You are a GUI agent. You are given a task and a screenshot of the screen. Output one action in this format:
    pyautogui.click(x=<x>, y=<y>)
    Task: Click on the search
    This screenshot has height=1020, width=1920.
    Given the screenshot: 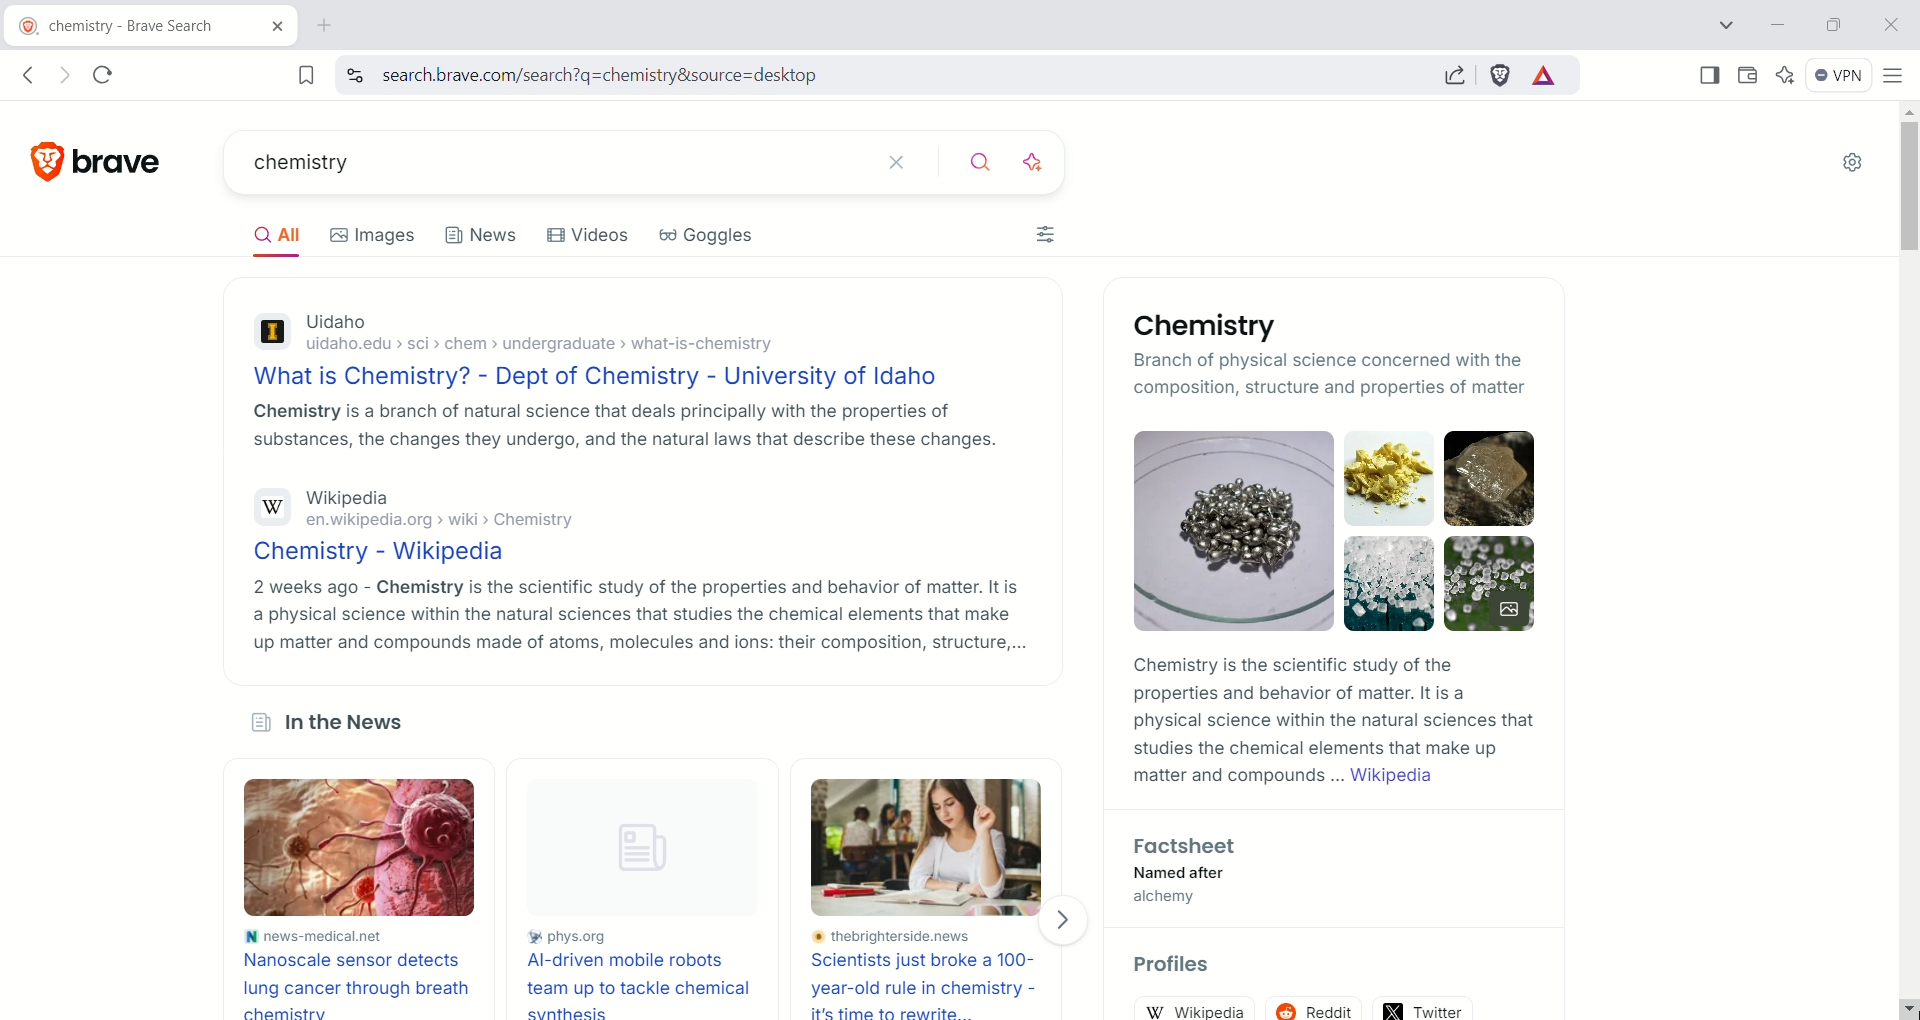 What is the action you would take?
    pyautogui.click(x=983, y=159)
    